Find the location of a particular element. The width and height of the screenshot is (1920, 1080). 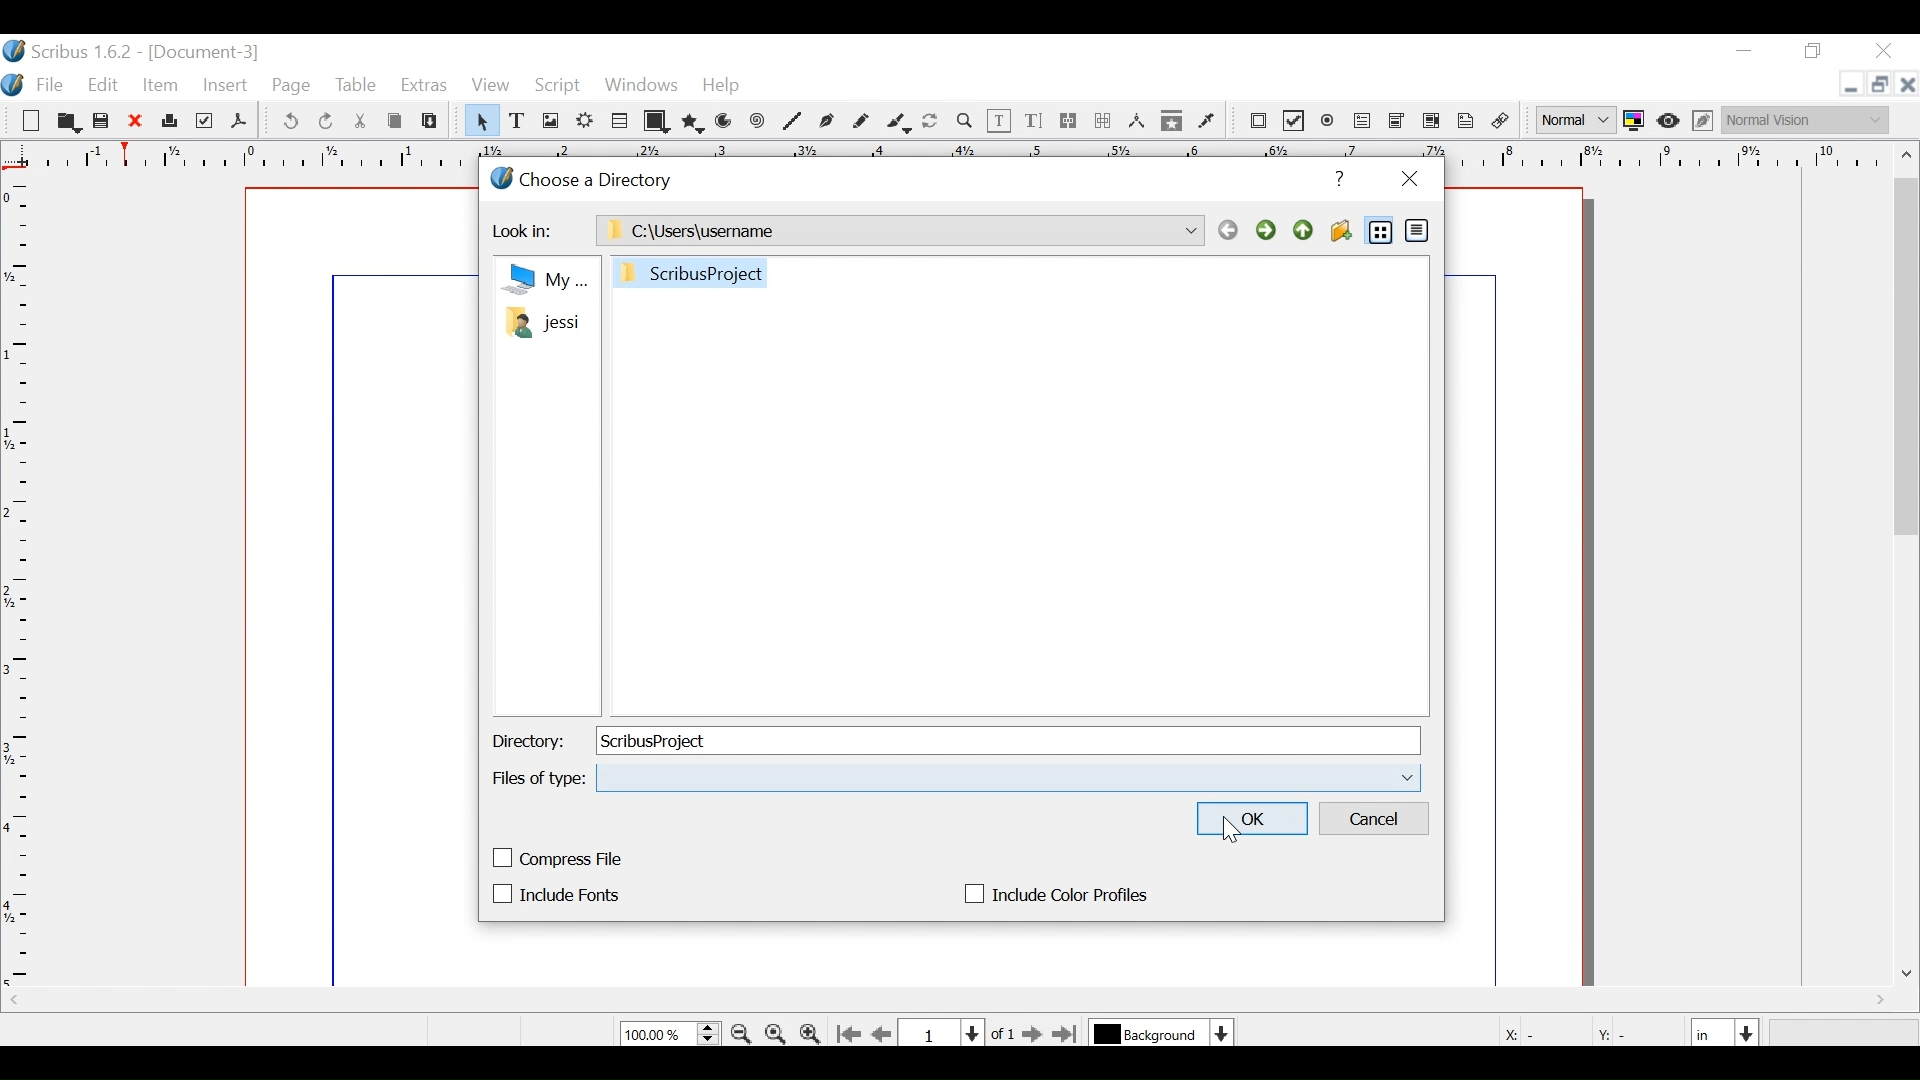

Preview mode is located at coordinates (1670, 123).